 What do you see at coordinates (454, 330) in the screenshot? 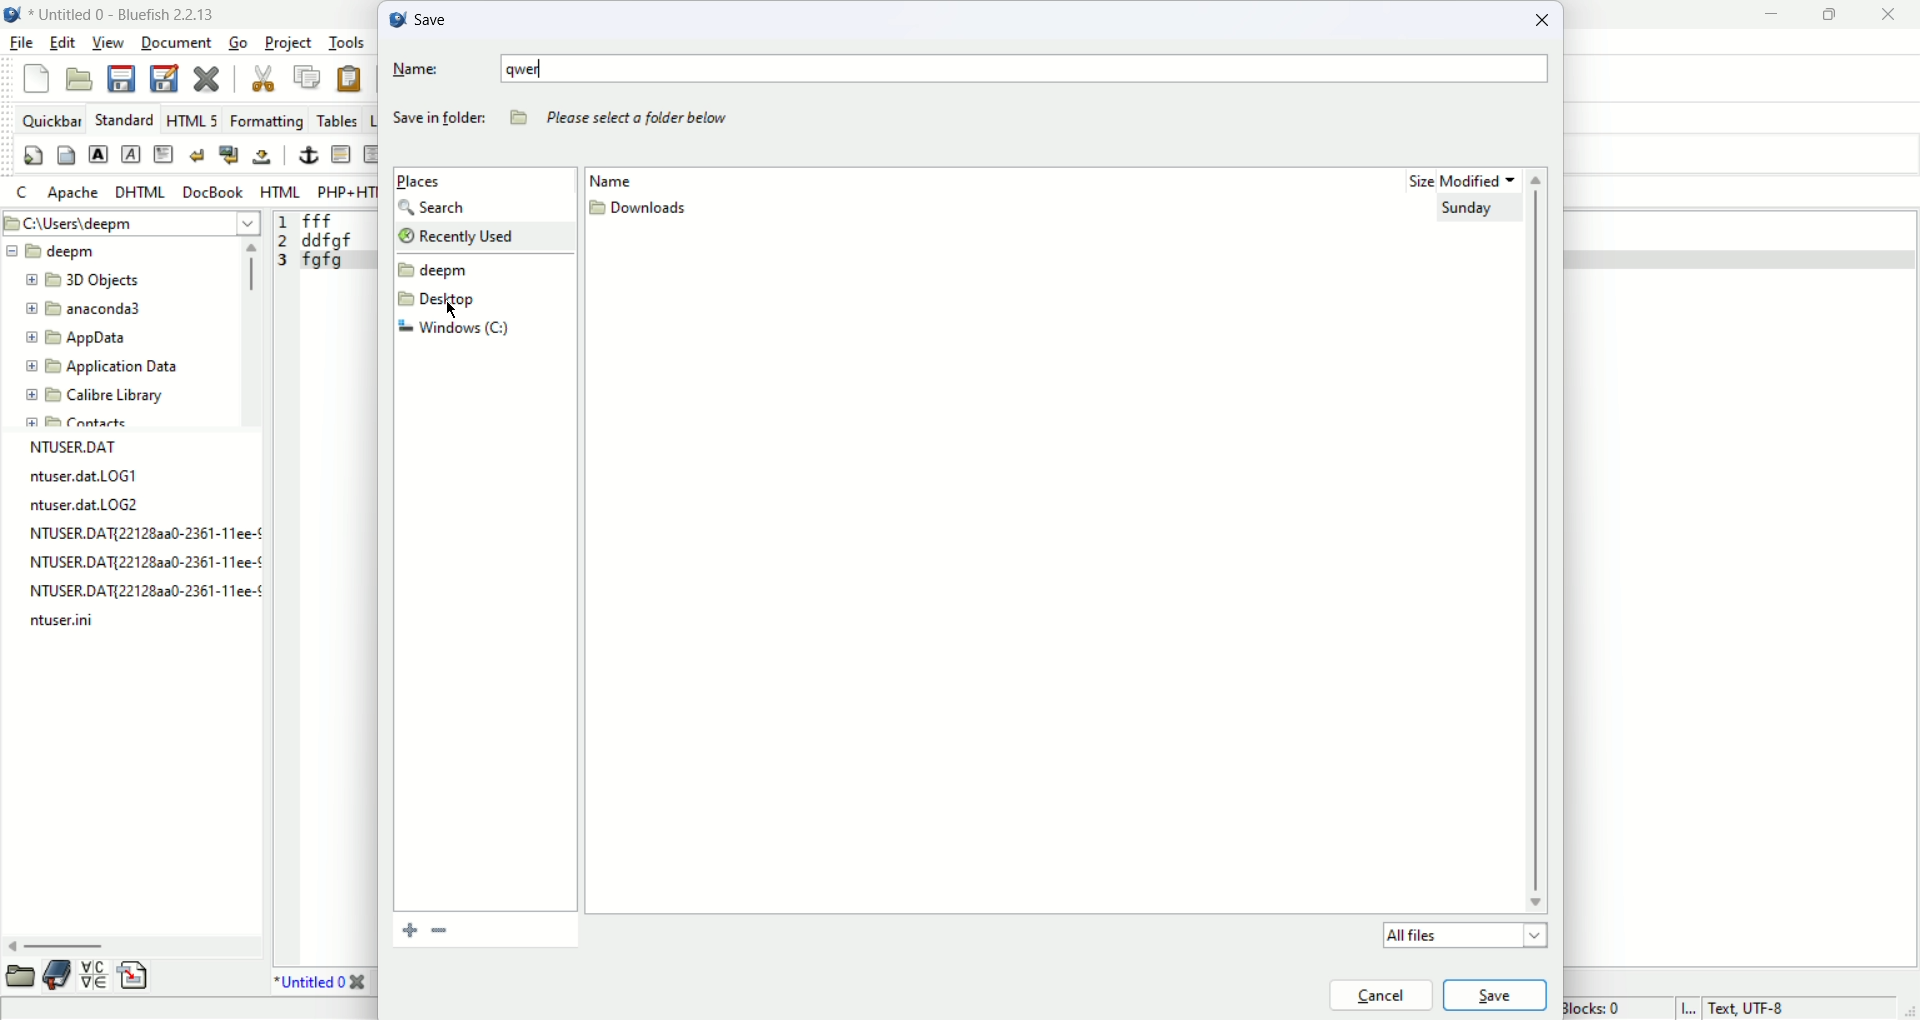
I see `window` at bounding box center [454, 330].